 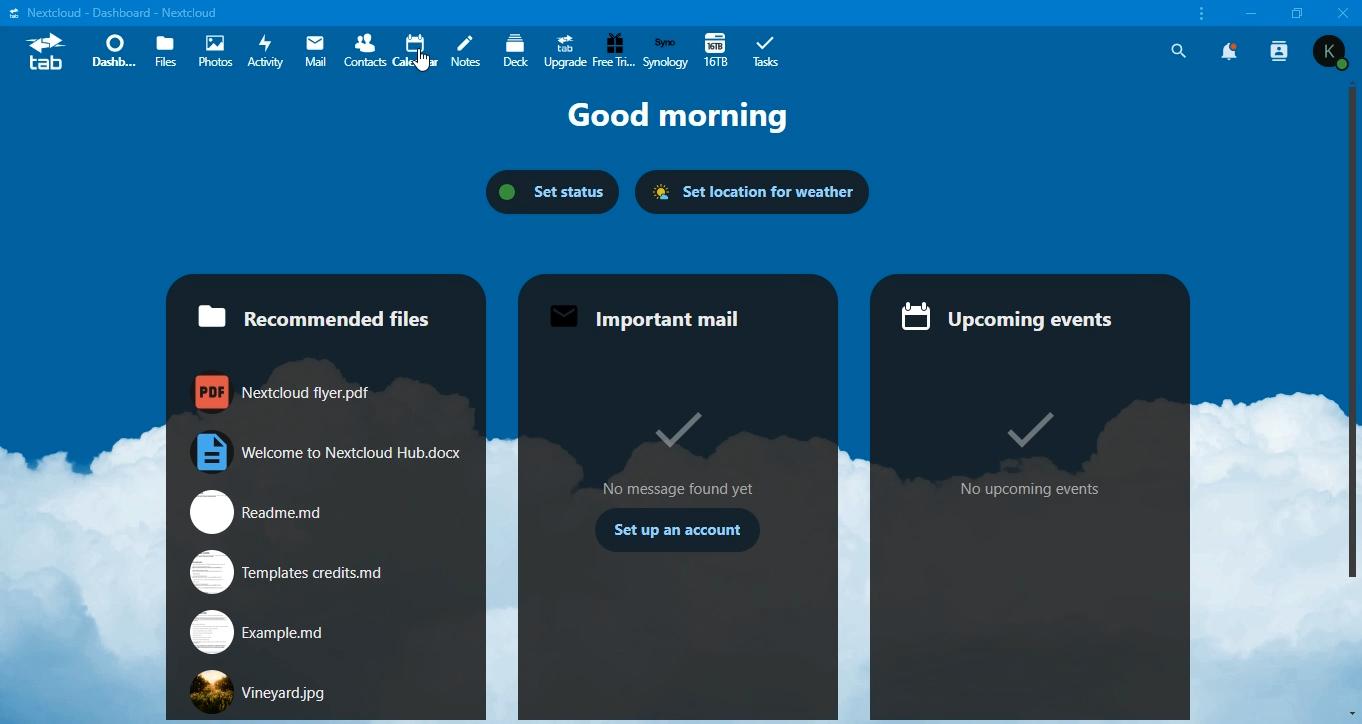 What do you see at coordinates (1331, 53) in the screenshot?
I see `` at bounding box center [1331, 53].